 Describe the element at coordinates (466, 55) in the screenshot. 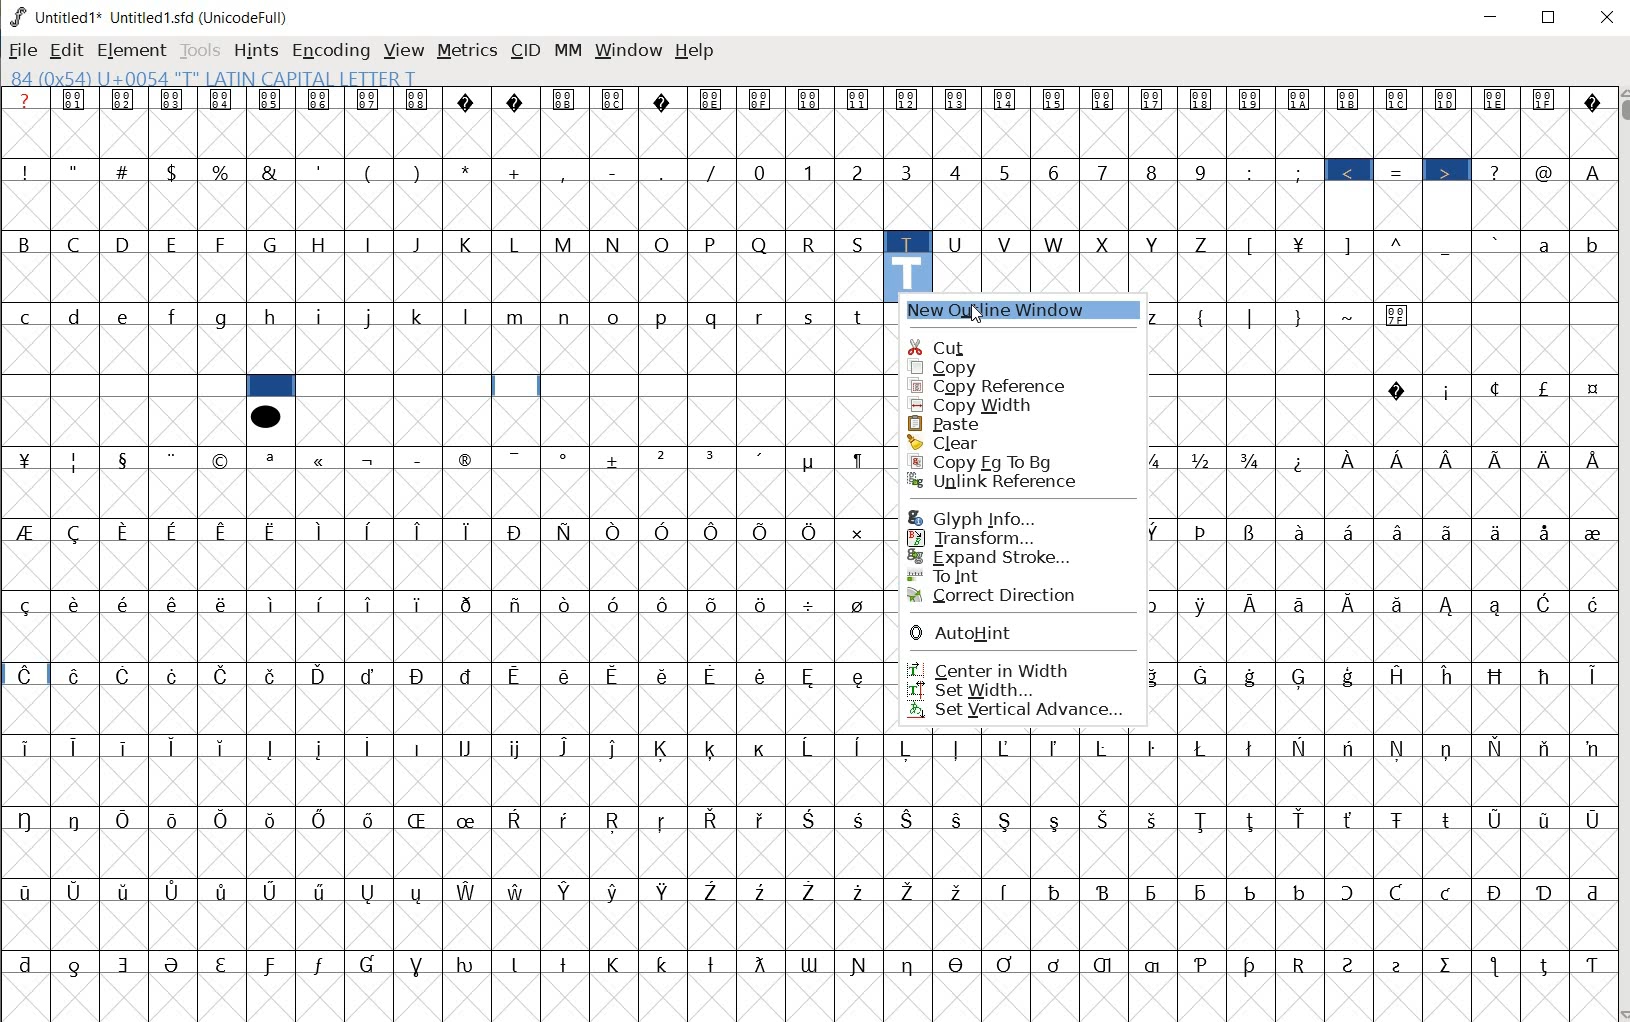

I see `metrics` at that location.